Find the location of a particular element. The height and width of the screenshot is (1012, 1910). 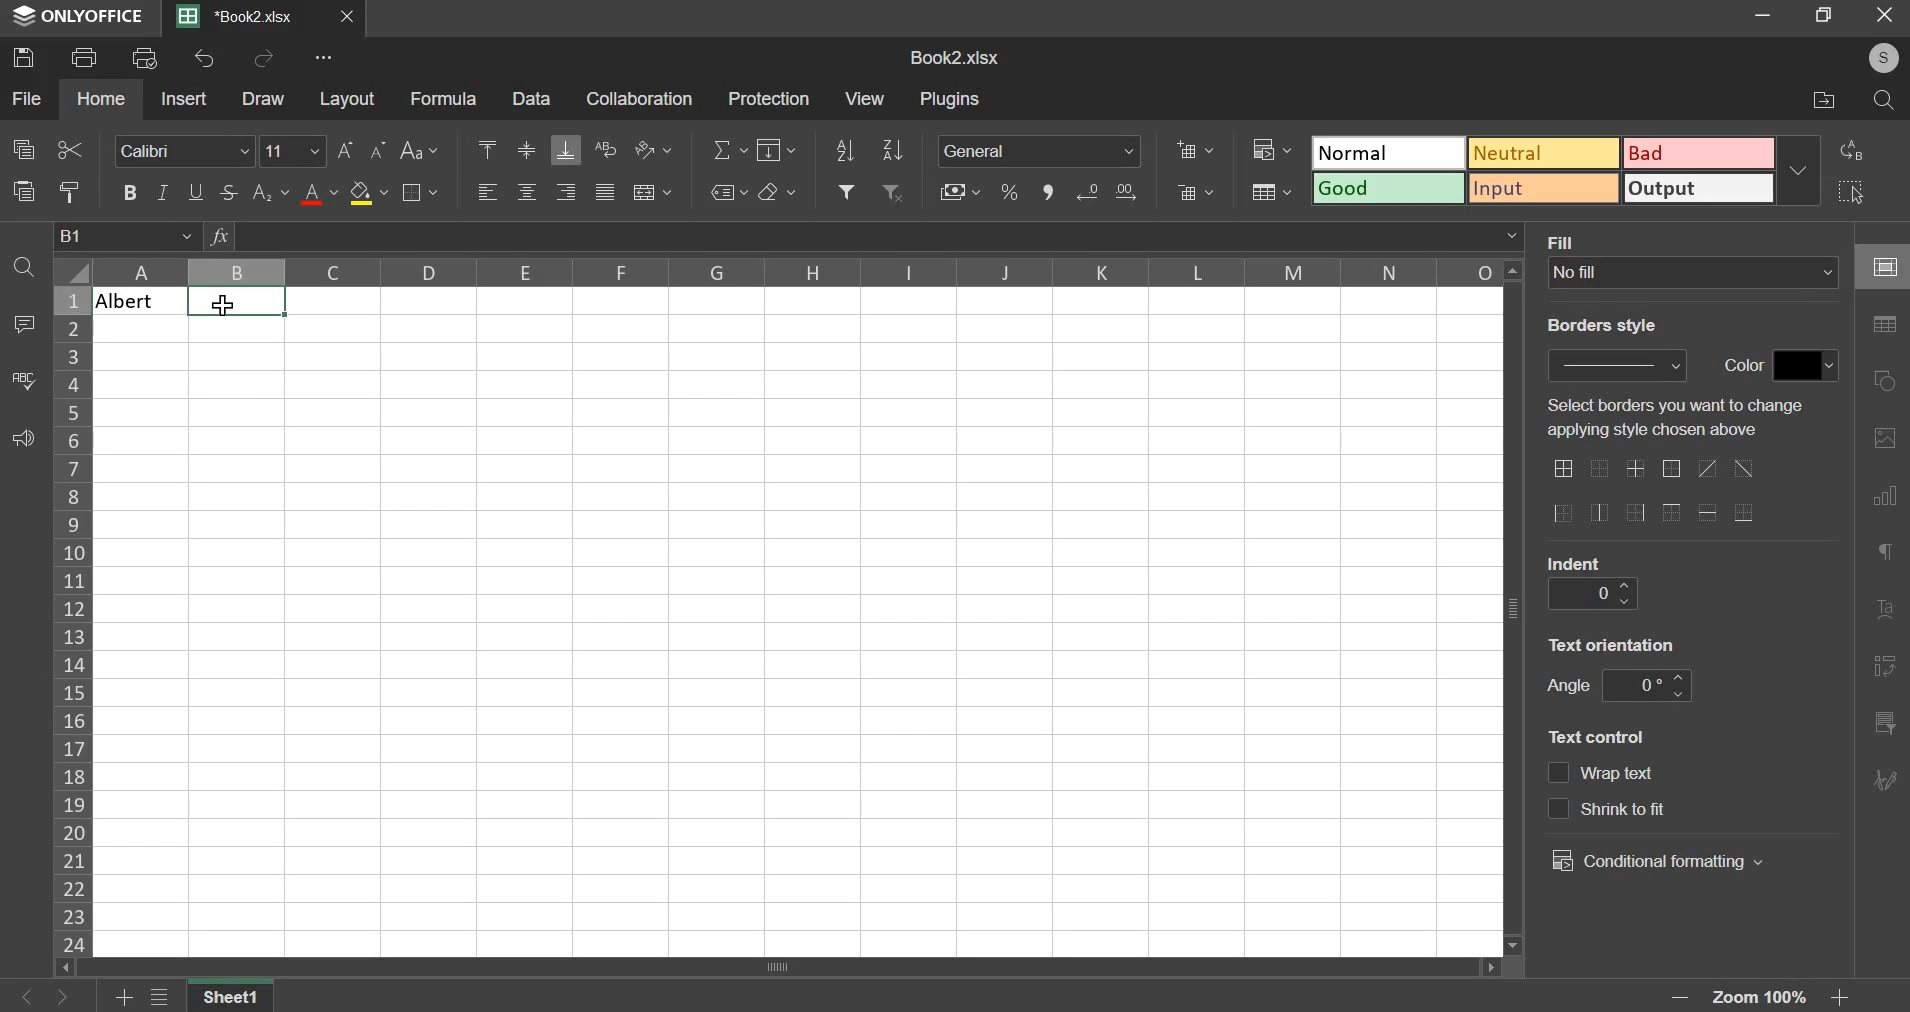

border style is located at coordinates (1625, 367).